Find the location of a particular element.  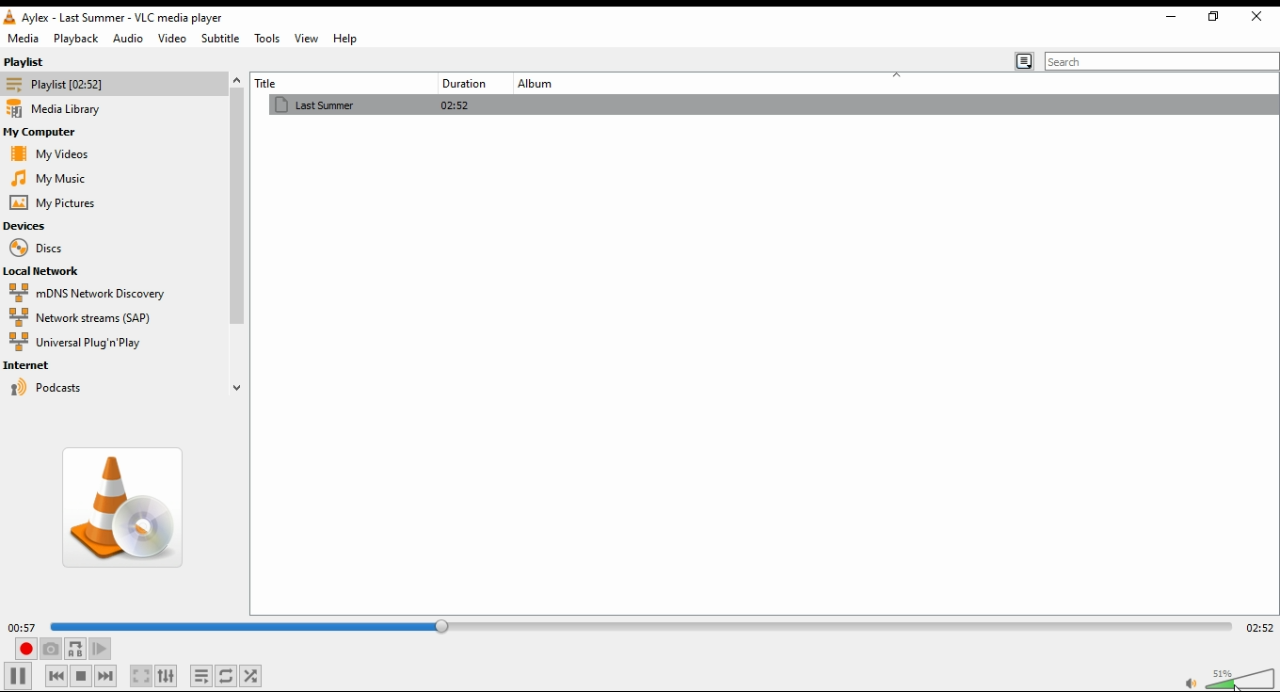

album is located at coordinates (543, 84).